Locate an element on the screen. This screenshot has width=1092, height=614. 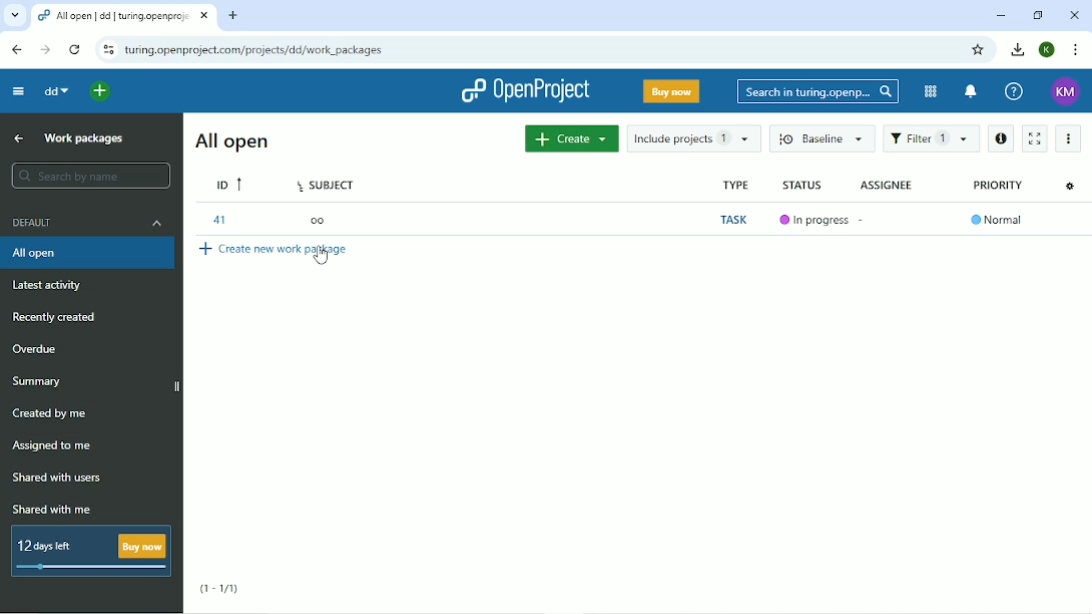
cursor is located at coordinates (323, 257).